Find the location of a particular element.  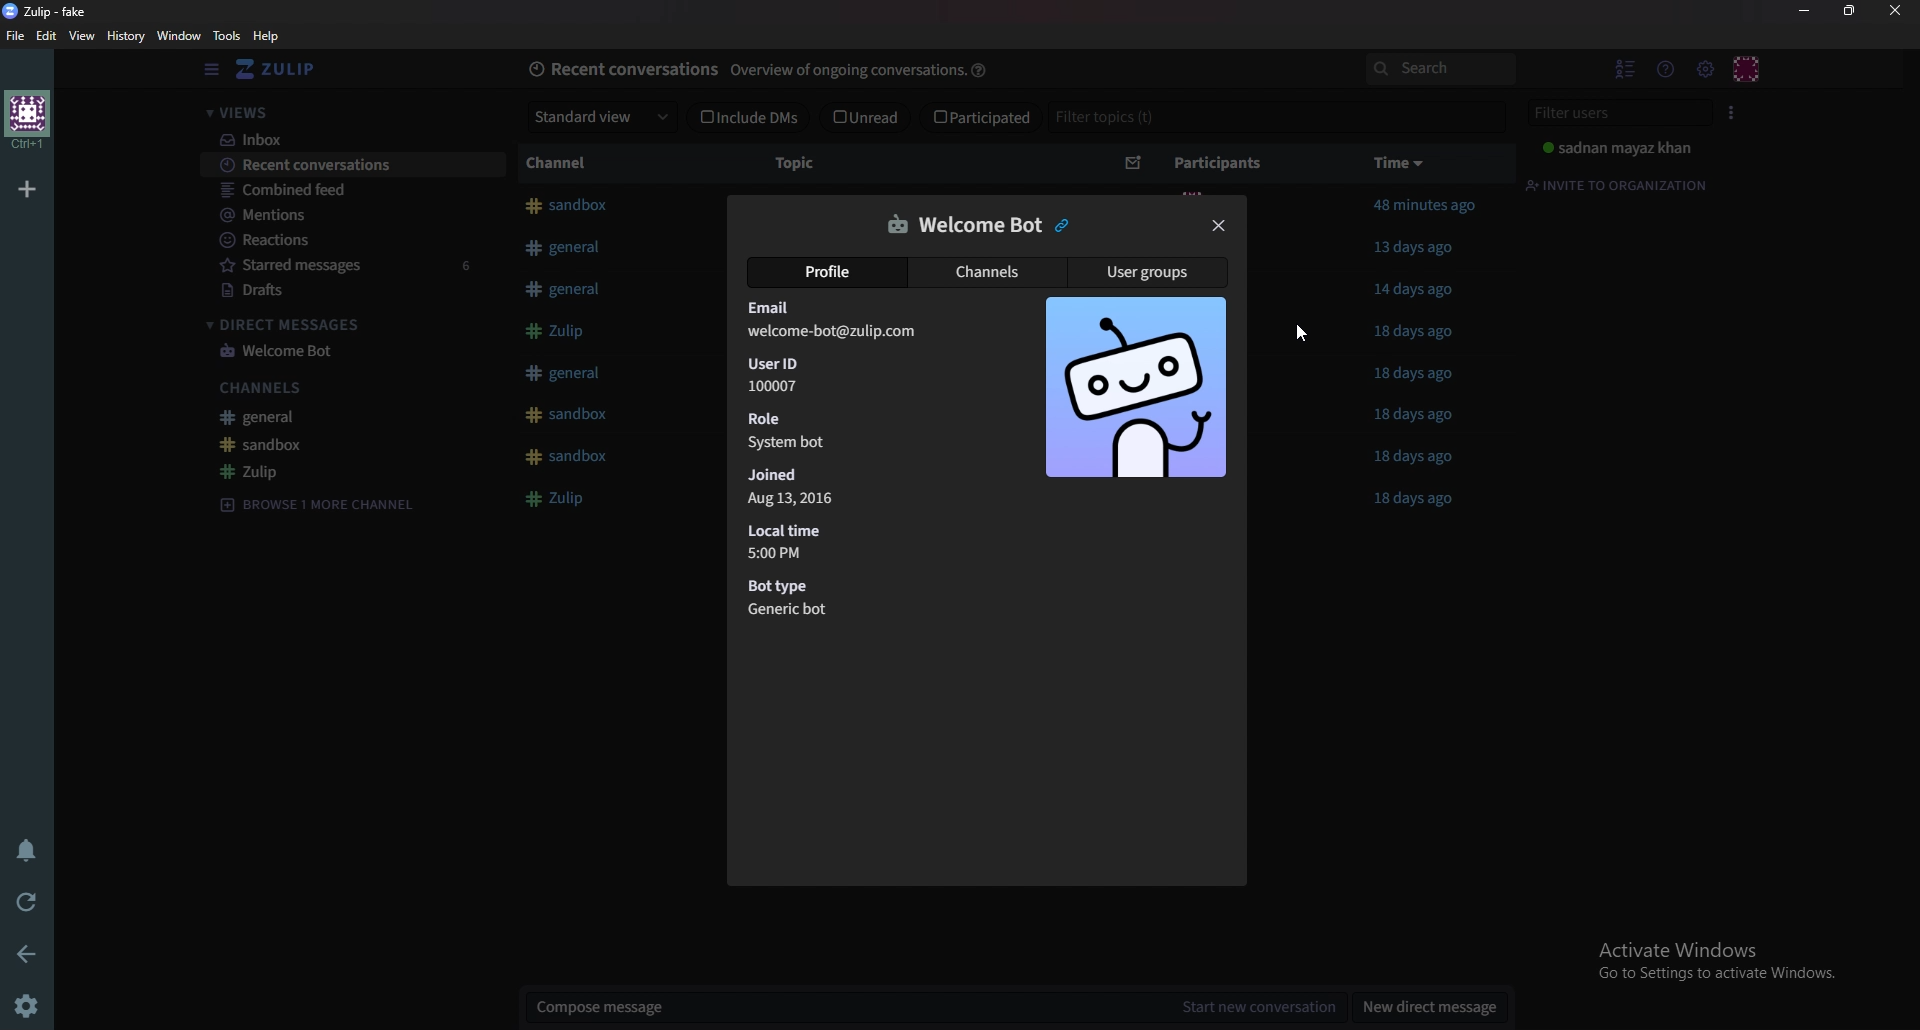

Inbox is located at coordinates (343, 139).